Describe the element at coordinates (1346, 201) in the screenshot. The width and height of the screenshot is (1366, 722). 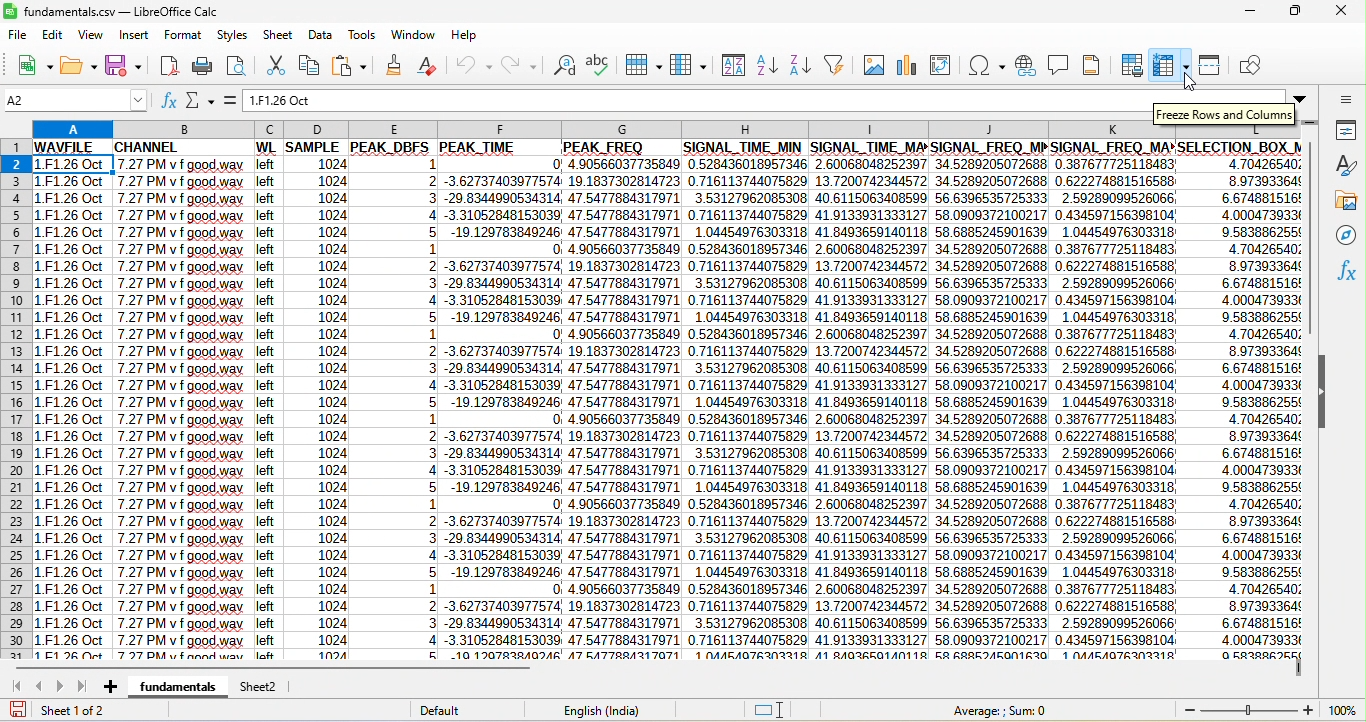
I see `gallary` at that location.